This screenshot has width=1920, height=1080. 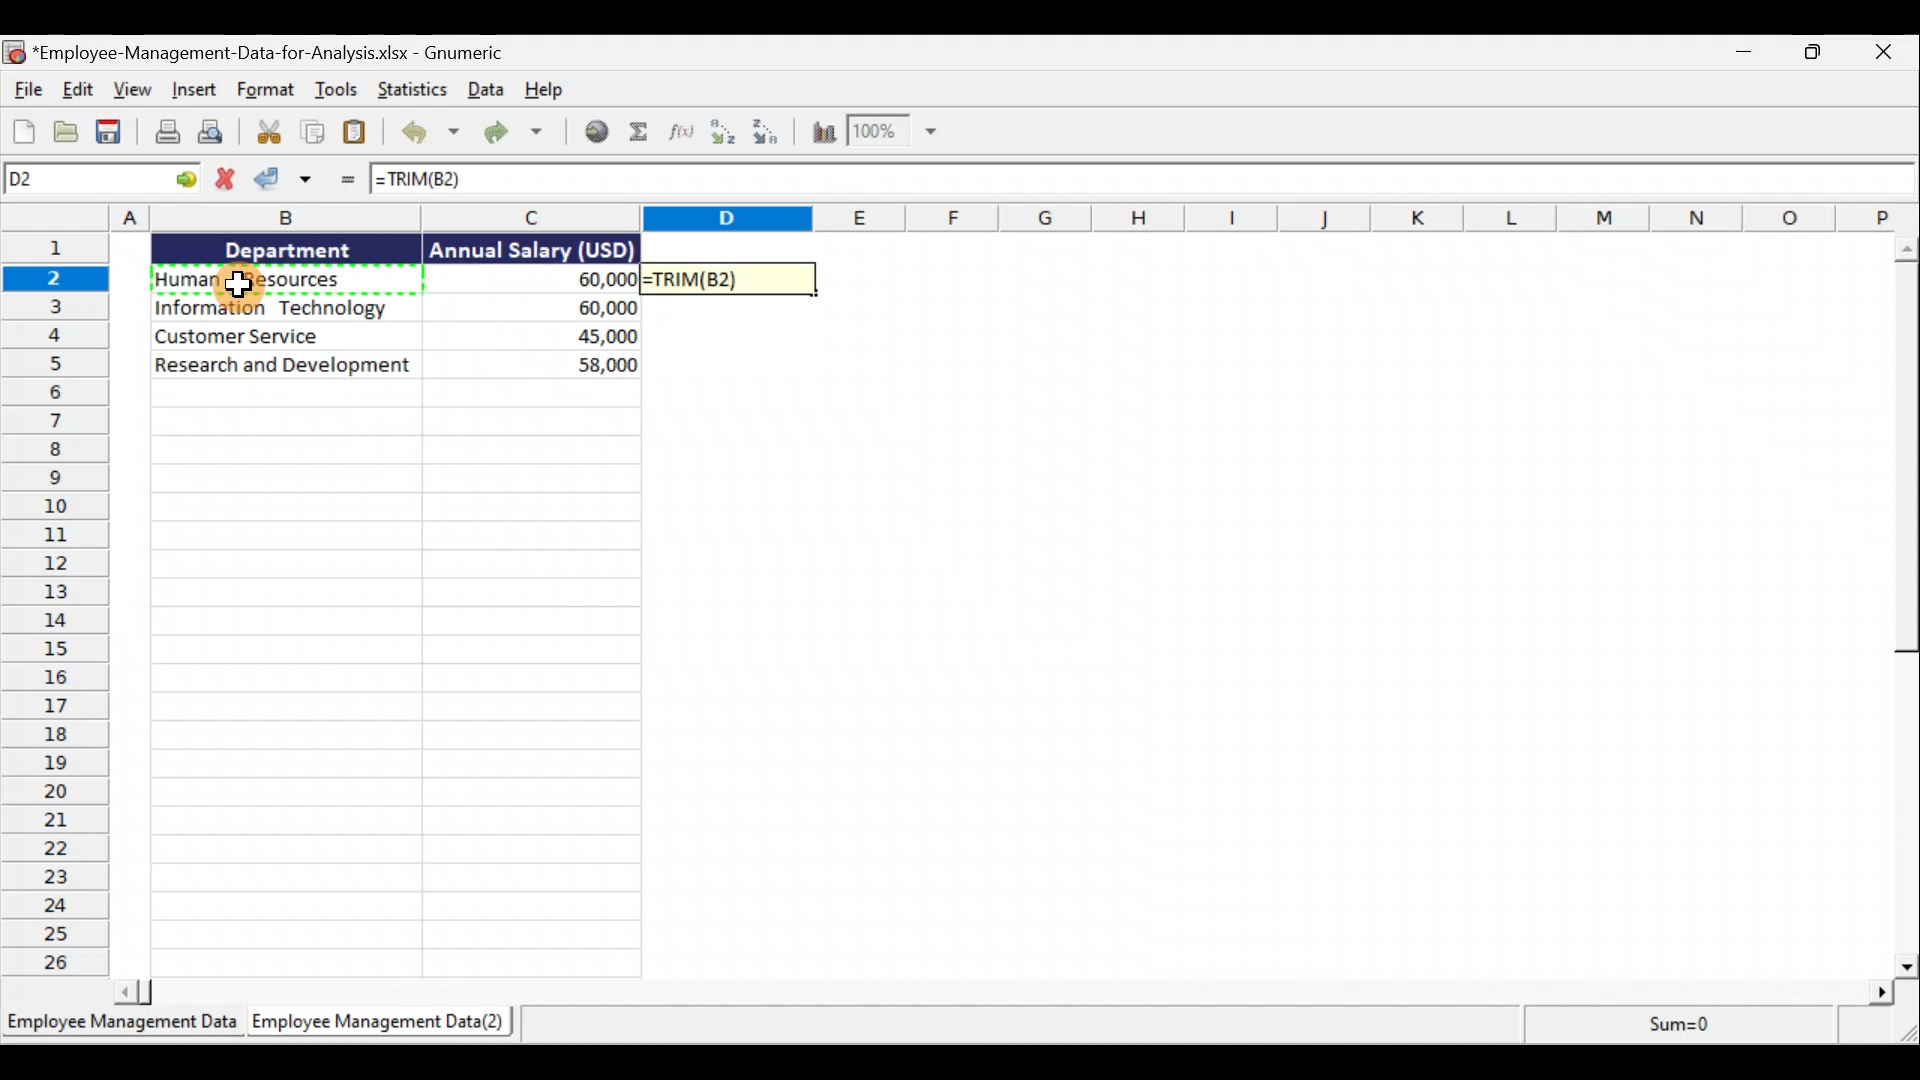 What do you see at coordinates (54, 605) in the screenshot?
I see `Rows` at bounding box center [54, 605].